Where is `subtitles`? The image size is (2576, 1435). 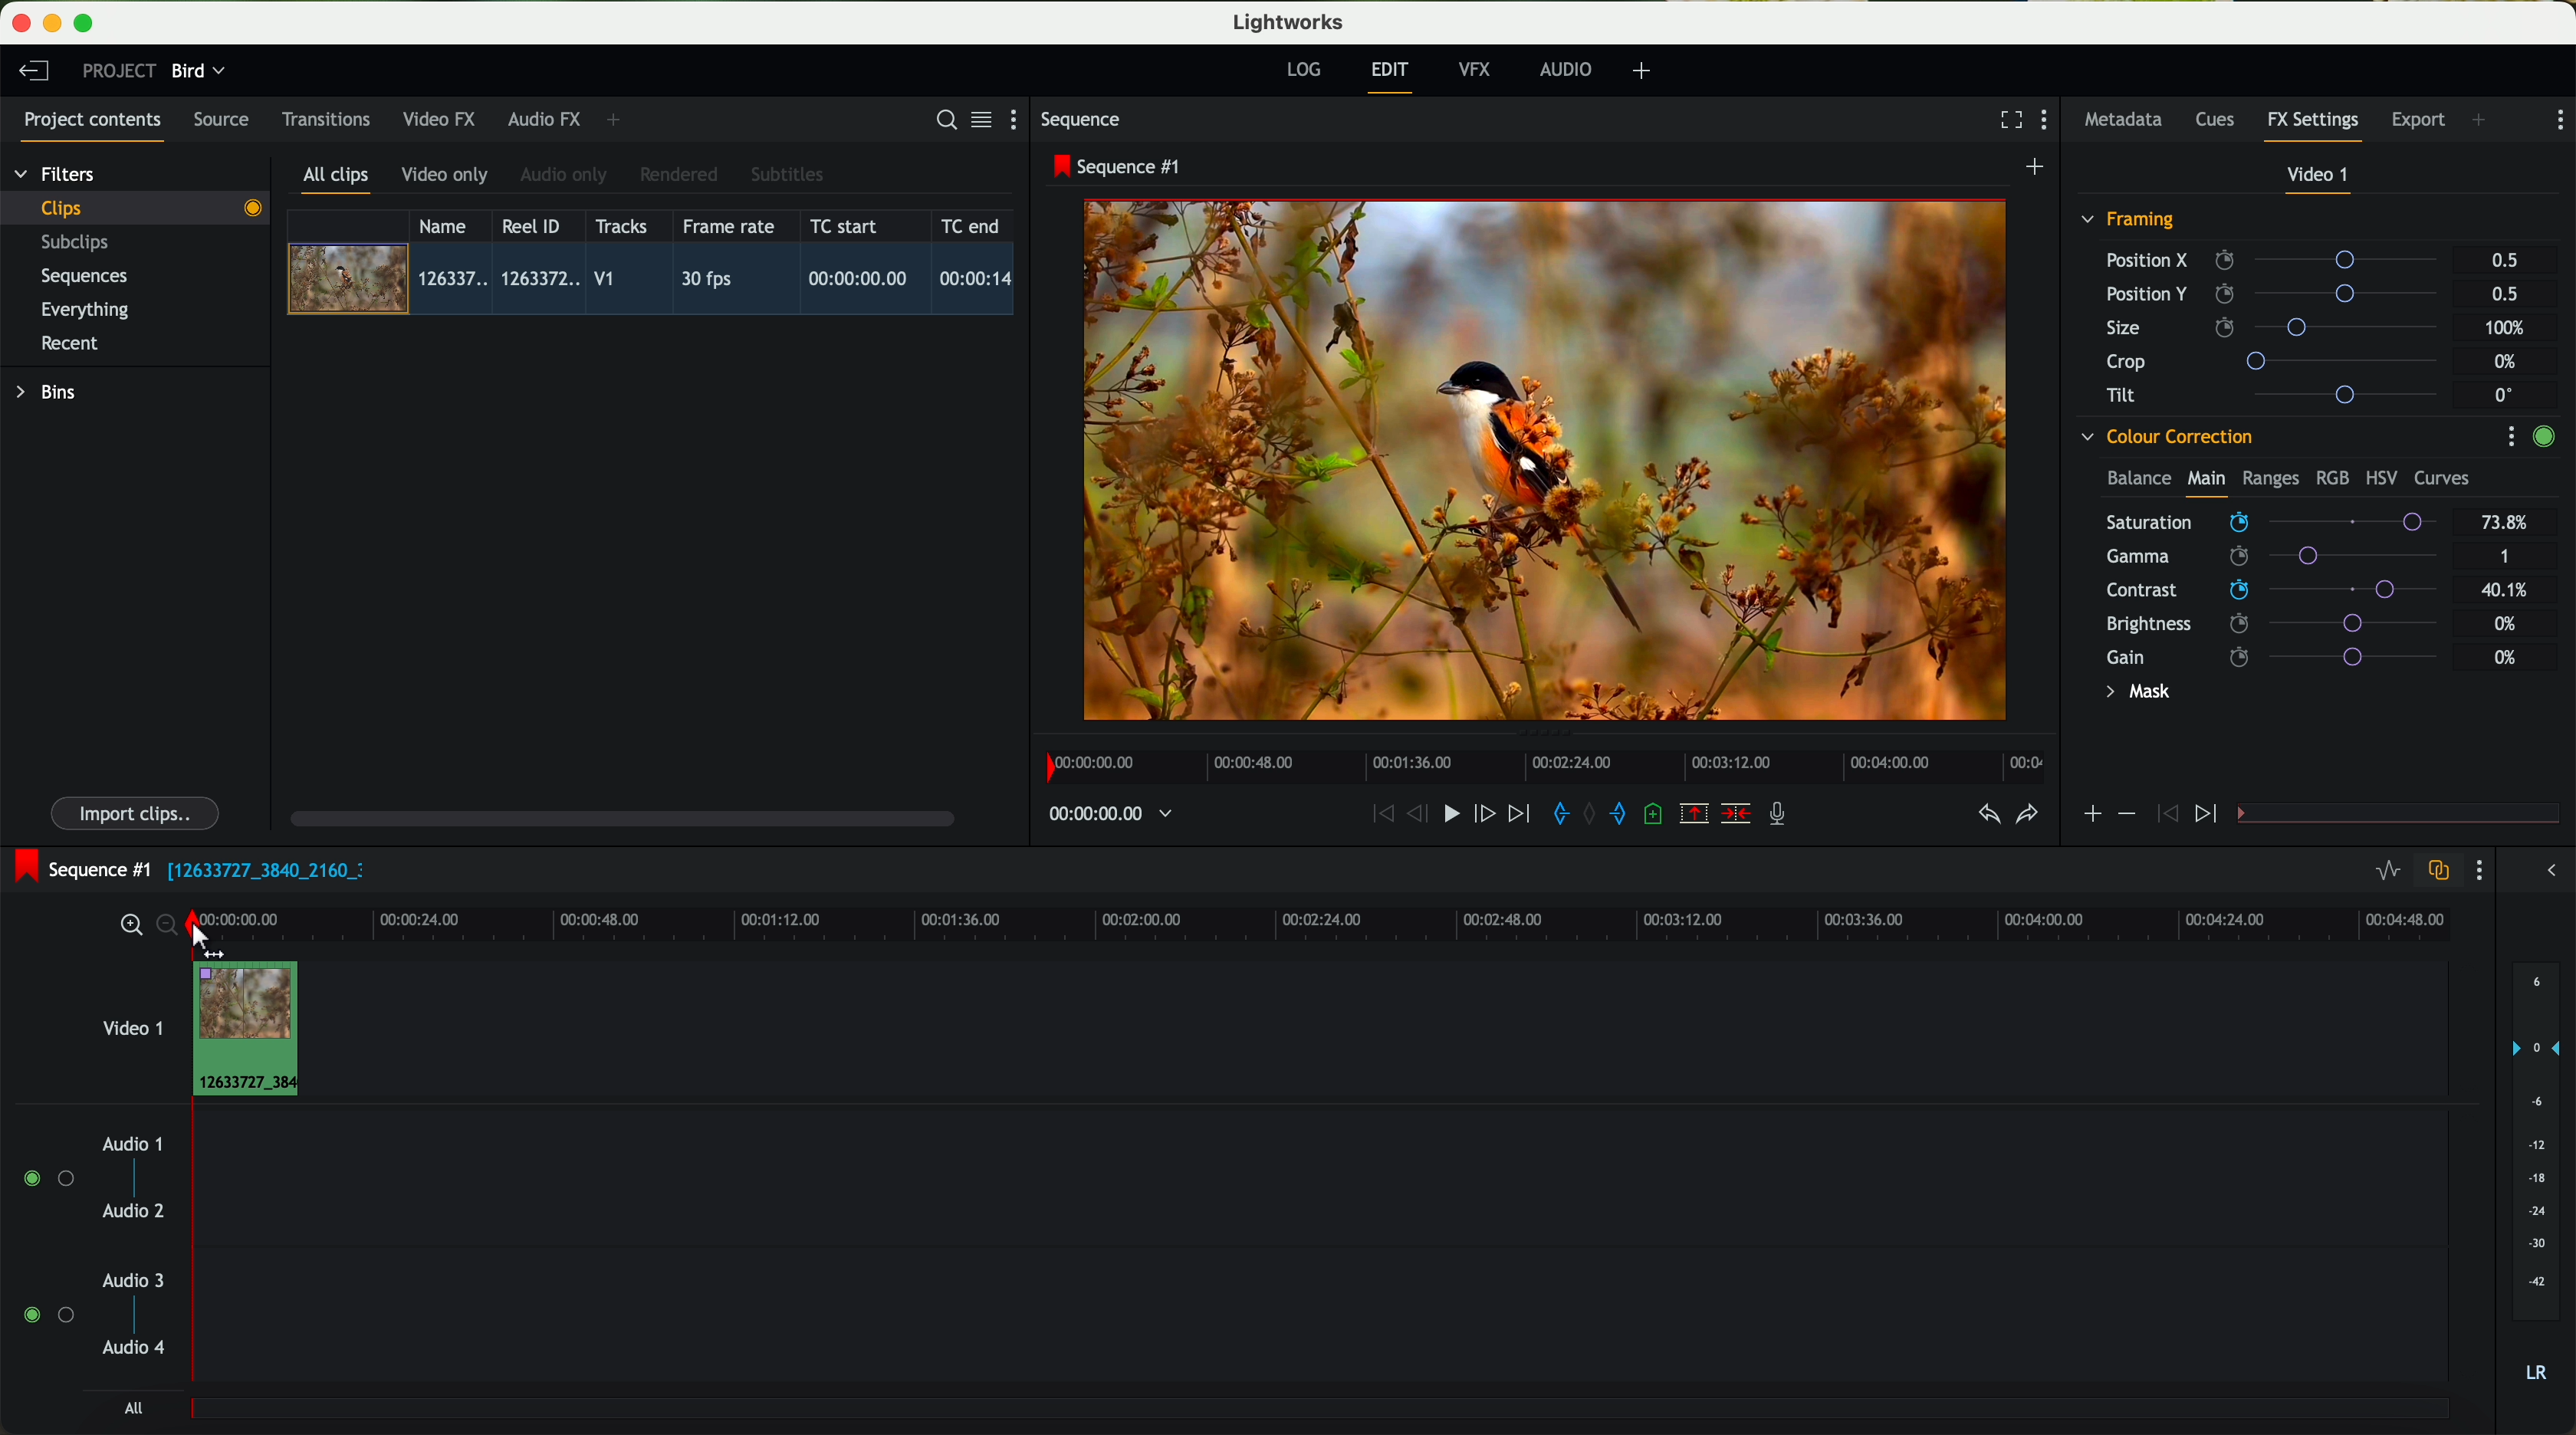 subtitles is located at coordinates (784, 175).